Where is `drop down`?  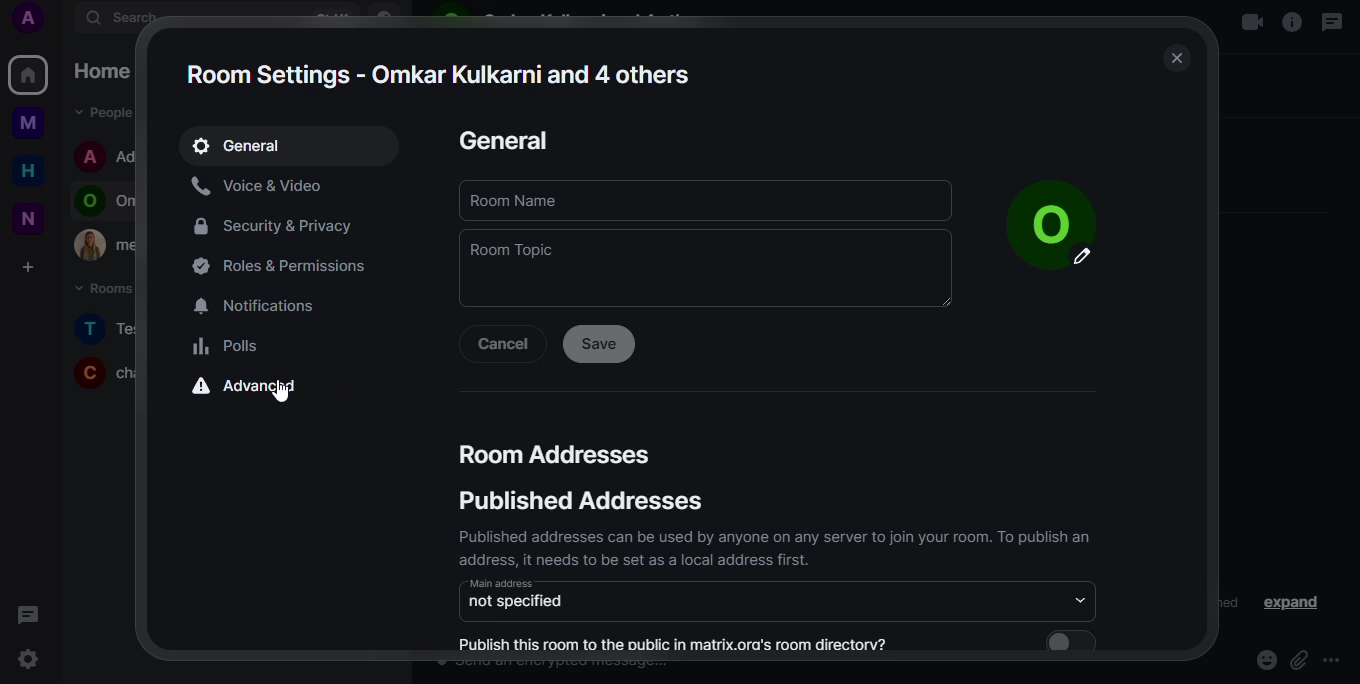 drop down is located at coordinates (1083, 598).